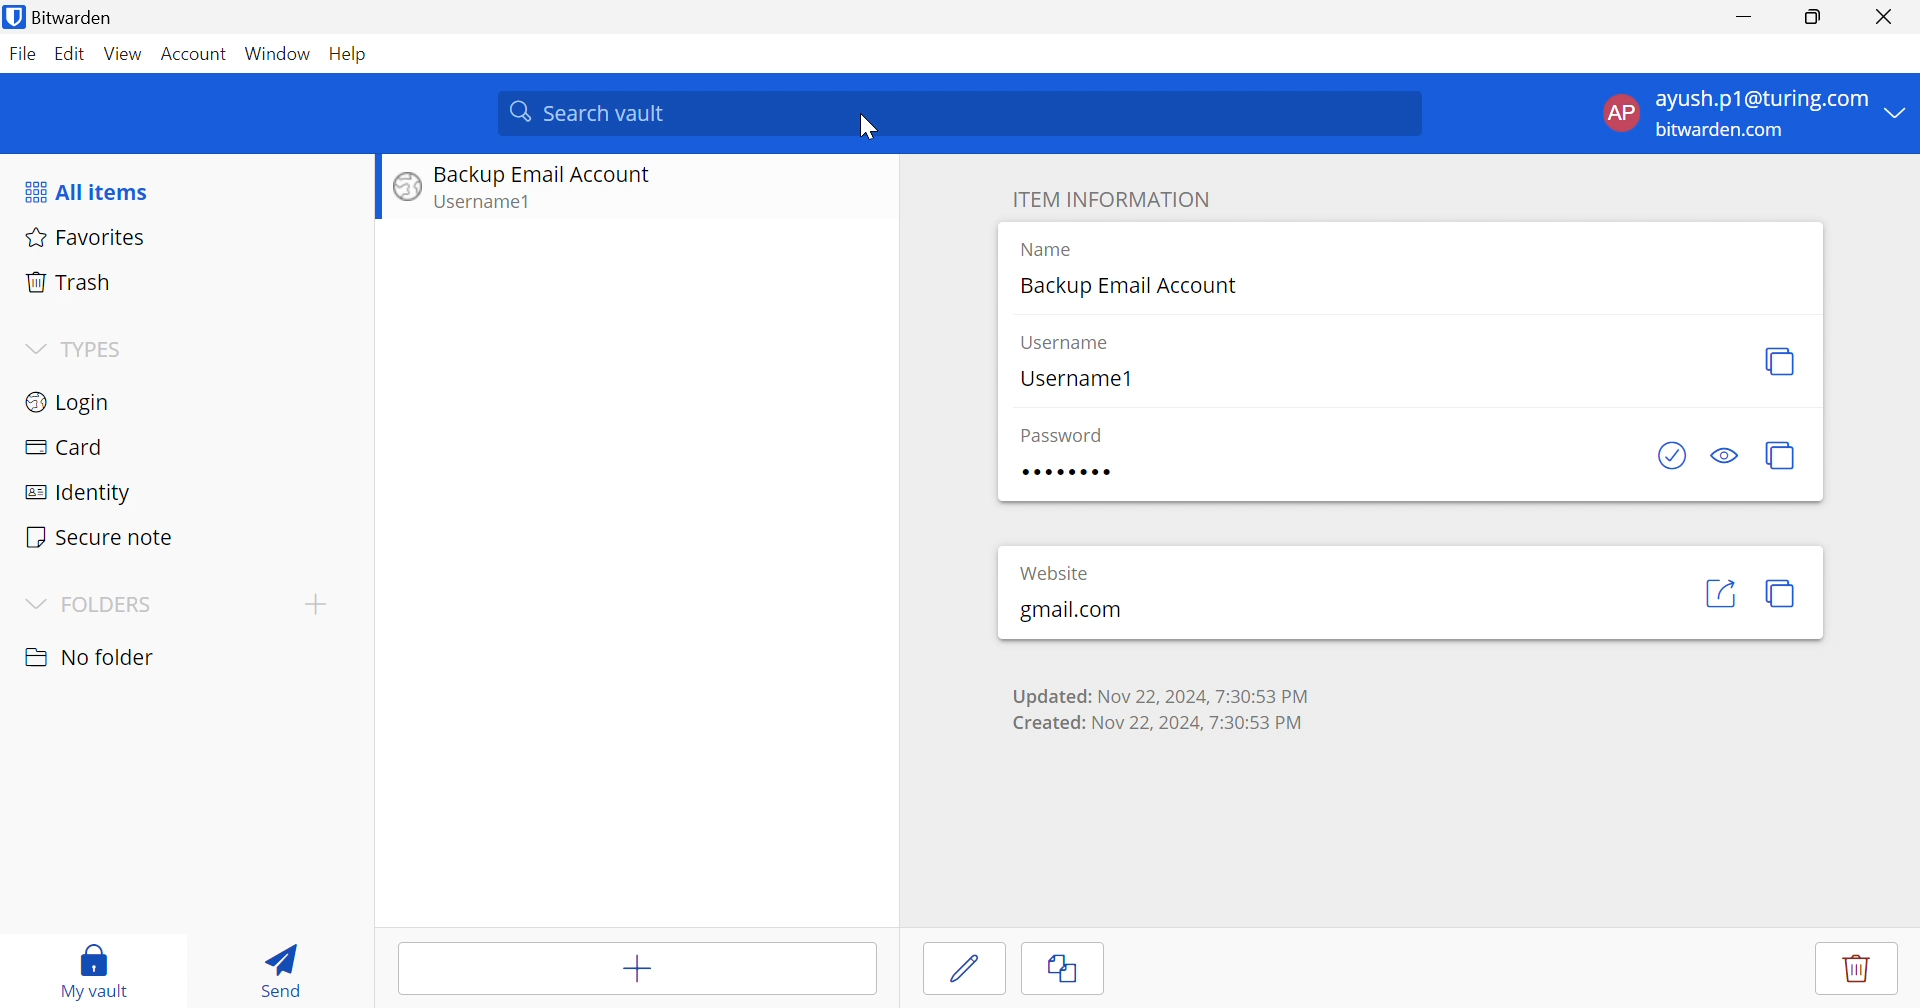 Image resolution: width=1920 pixels, height=1008 pixels. What do you see at coordinates (1619, 113) in the screenshot?
I see `AP` at bounding box center [1619, 113].